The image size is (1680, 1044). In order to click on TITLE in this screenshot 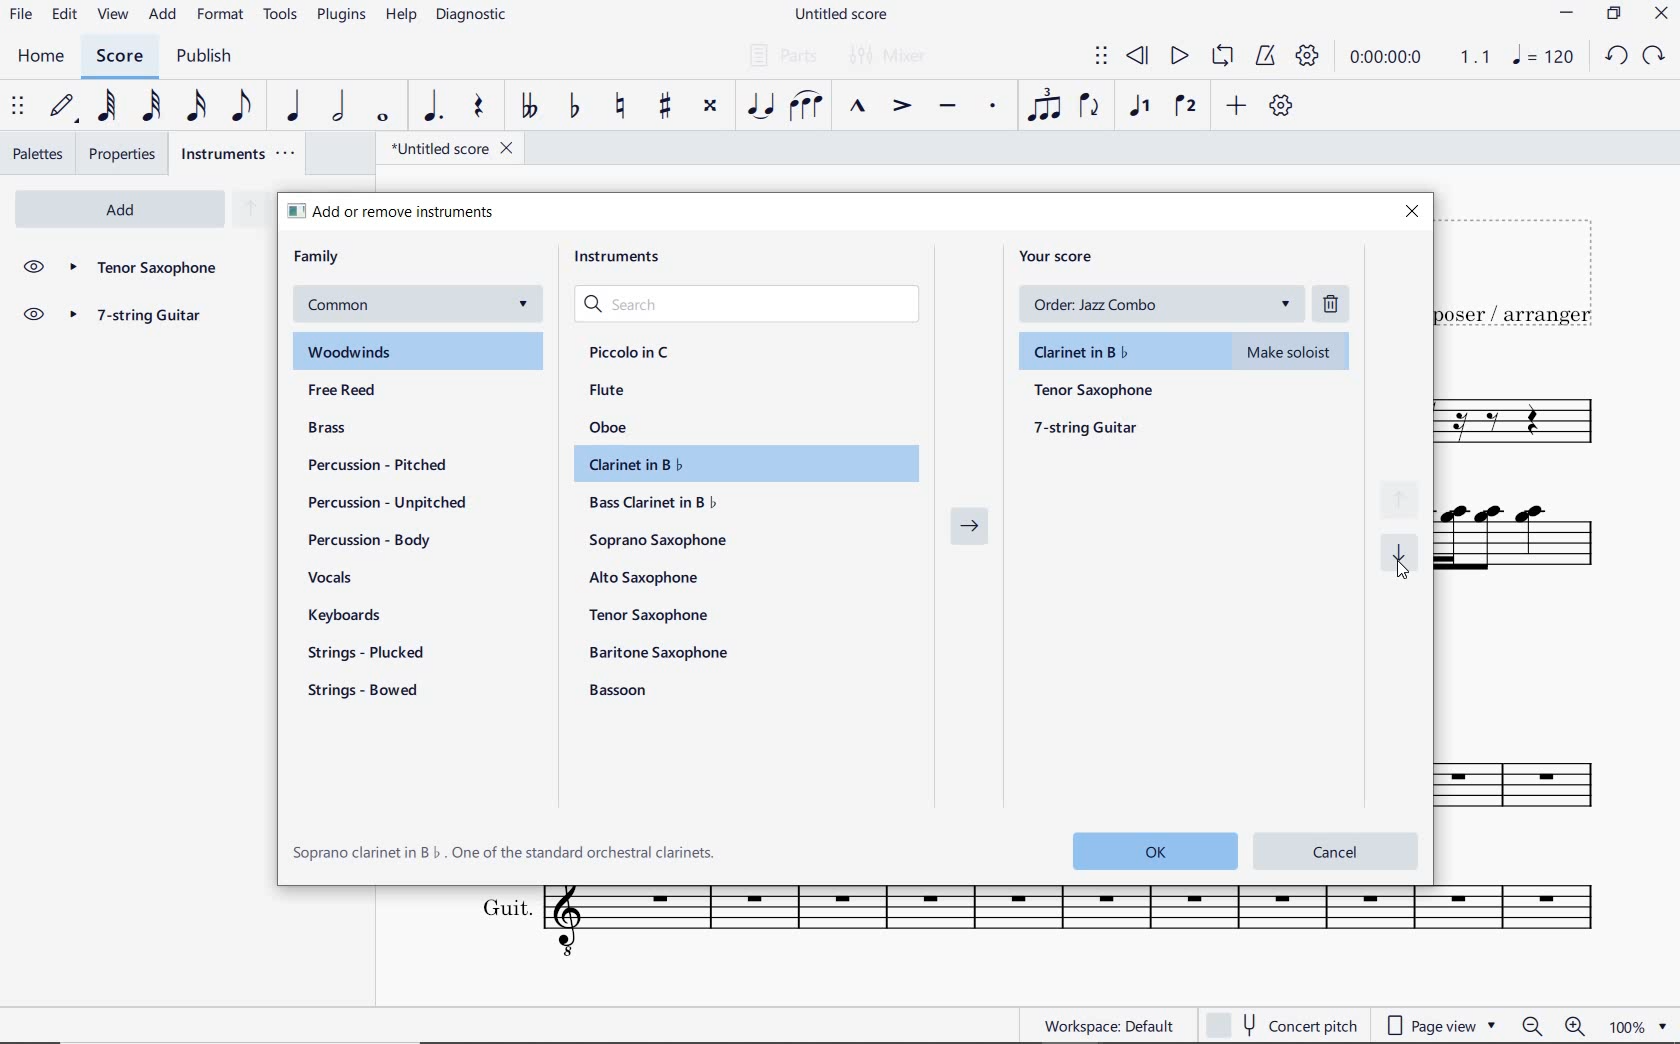, I will do `click(1525, 271)`.